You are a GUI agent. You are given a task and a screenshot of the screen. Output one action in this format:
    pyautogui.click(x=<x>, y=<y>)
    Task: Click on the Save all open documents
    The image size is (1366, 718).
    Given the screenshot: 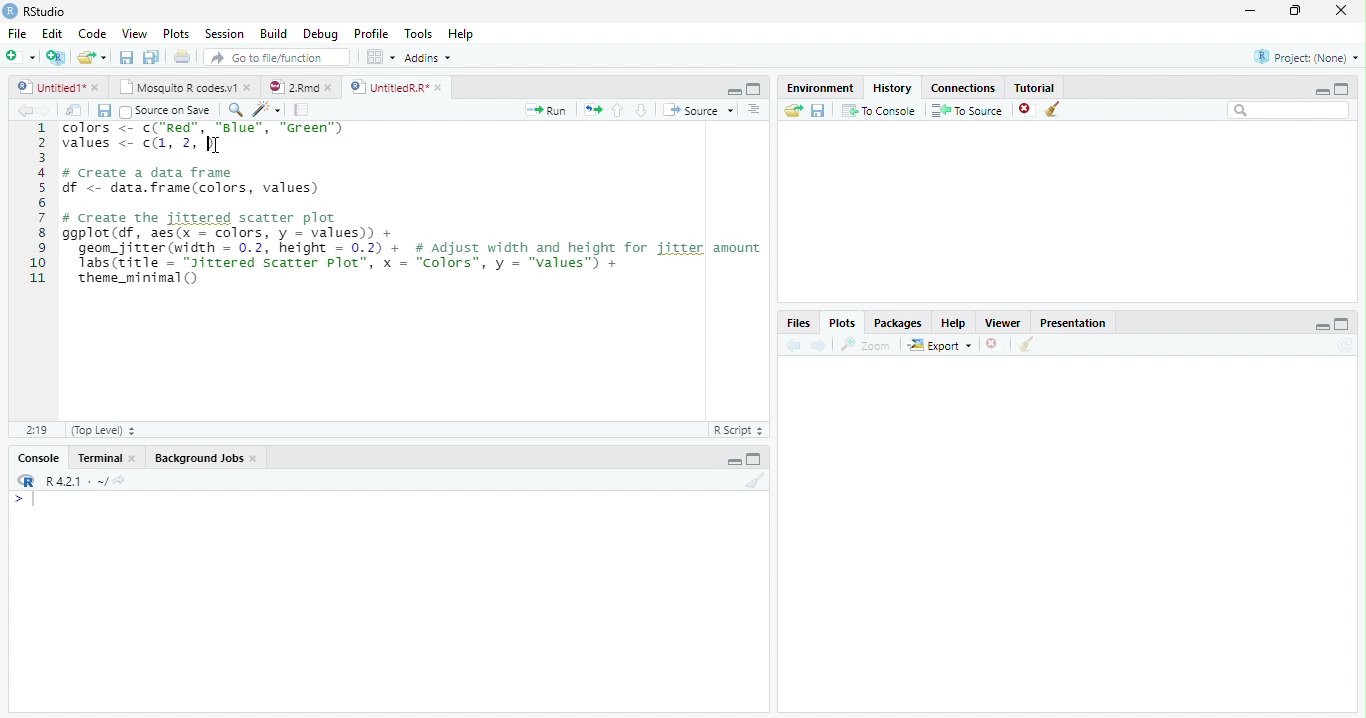 What is the action you would take?
    pyautogui.click(x=152, y=57)
    